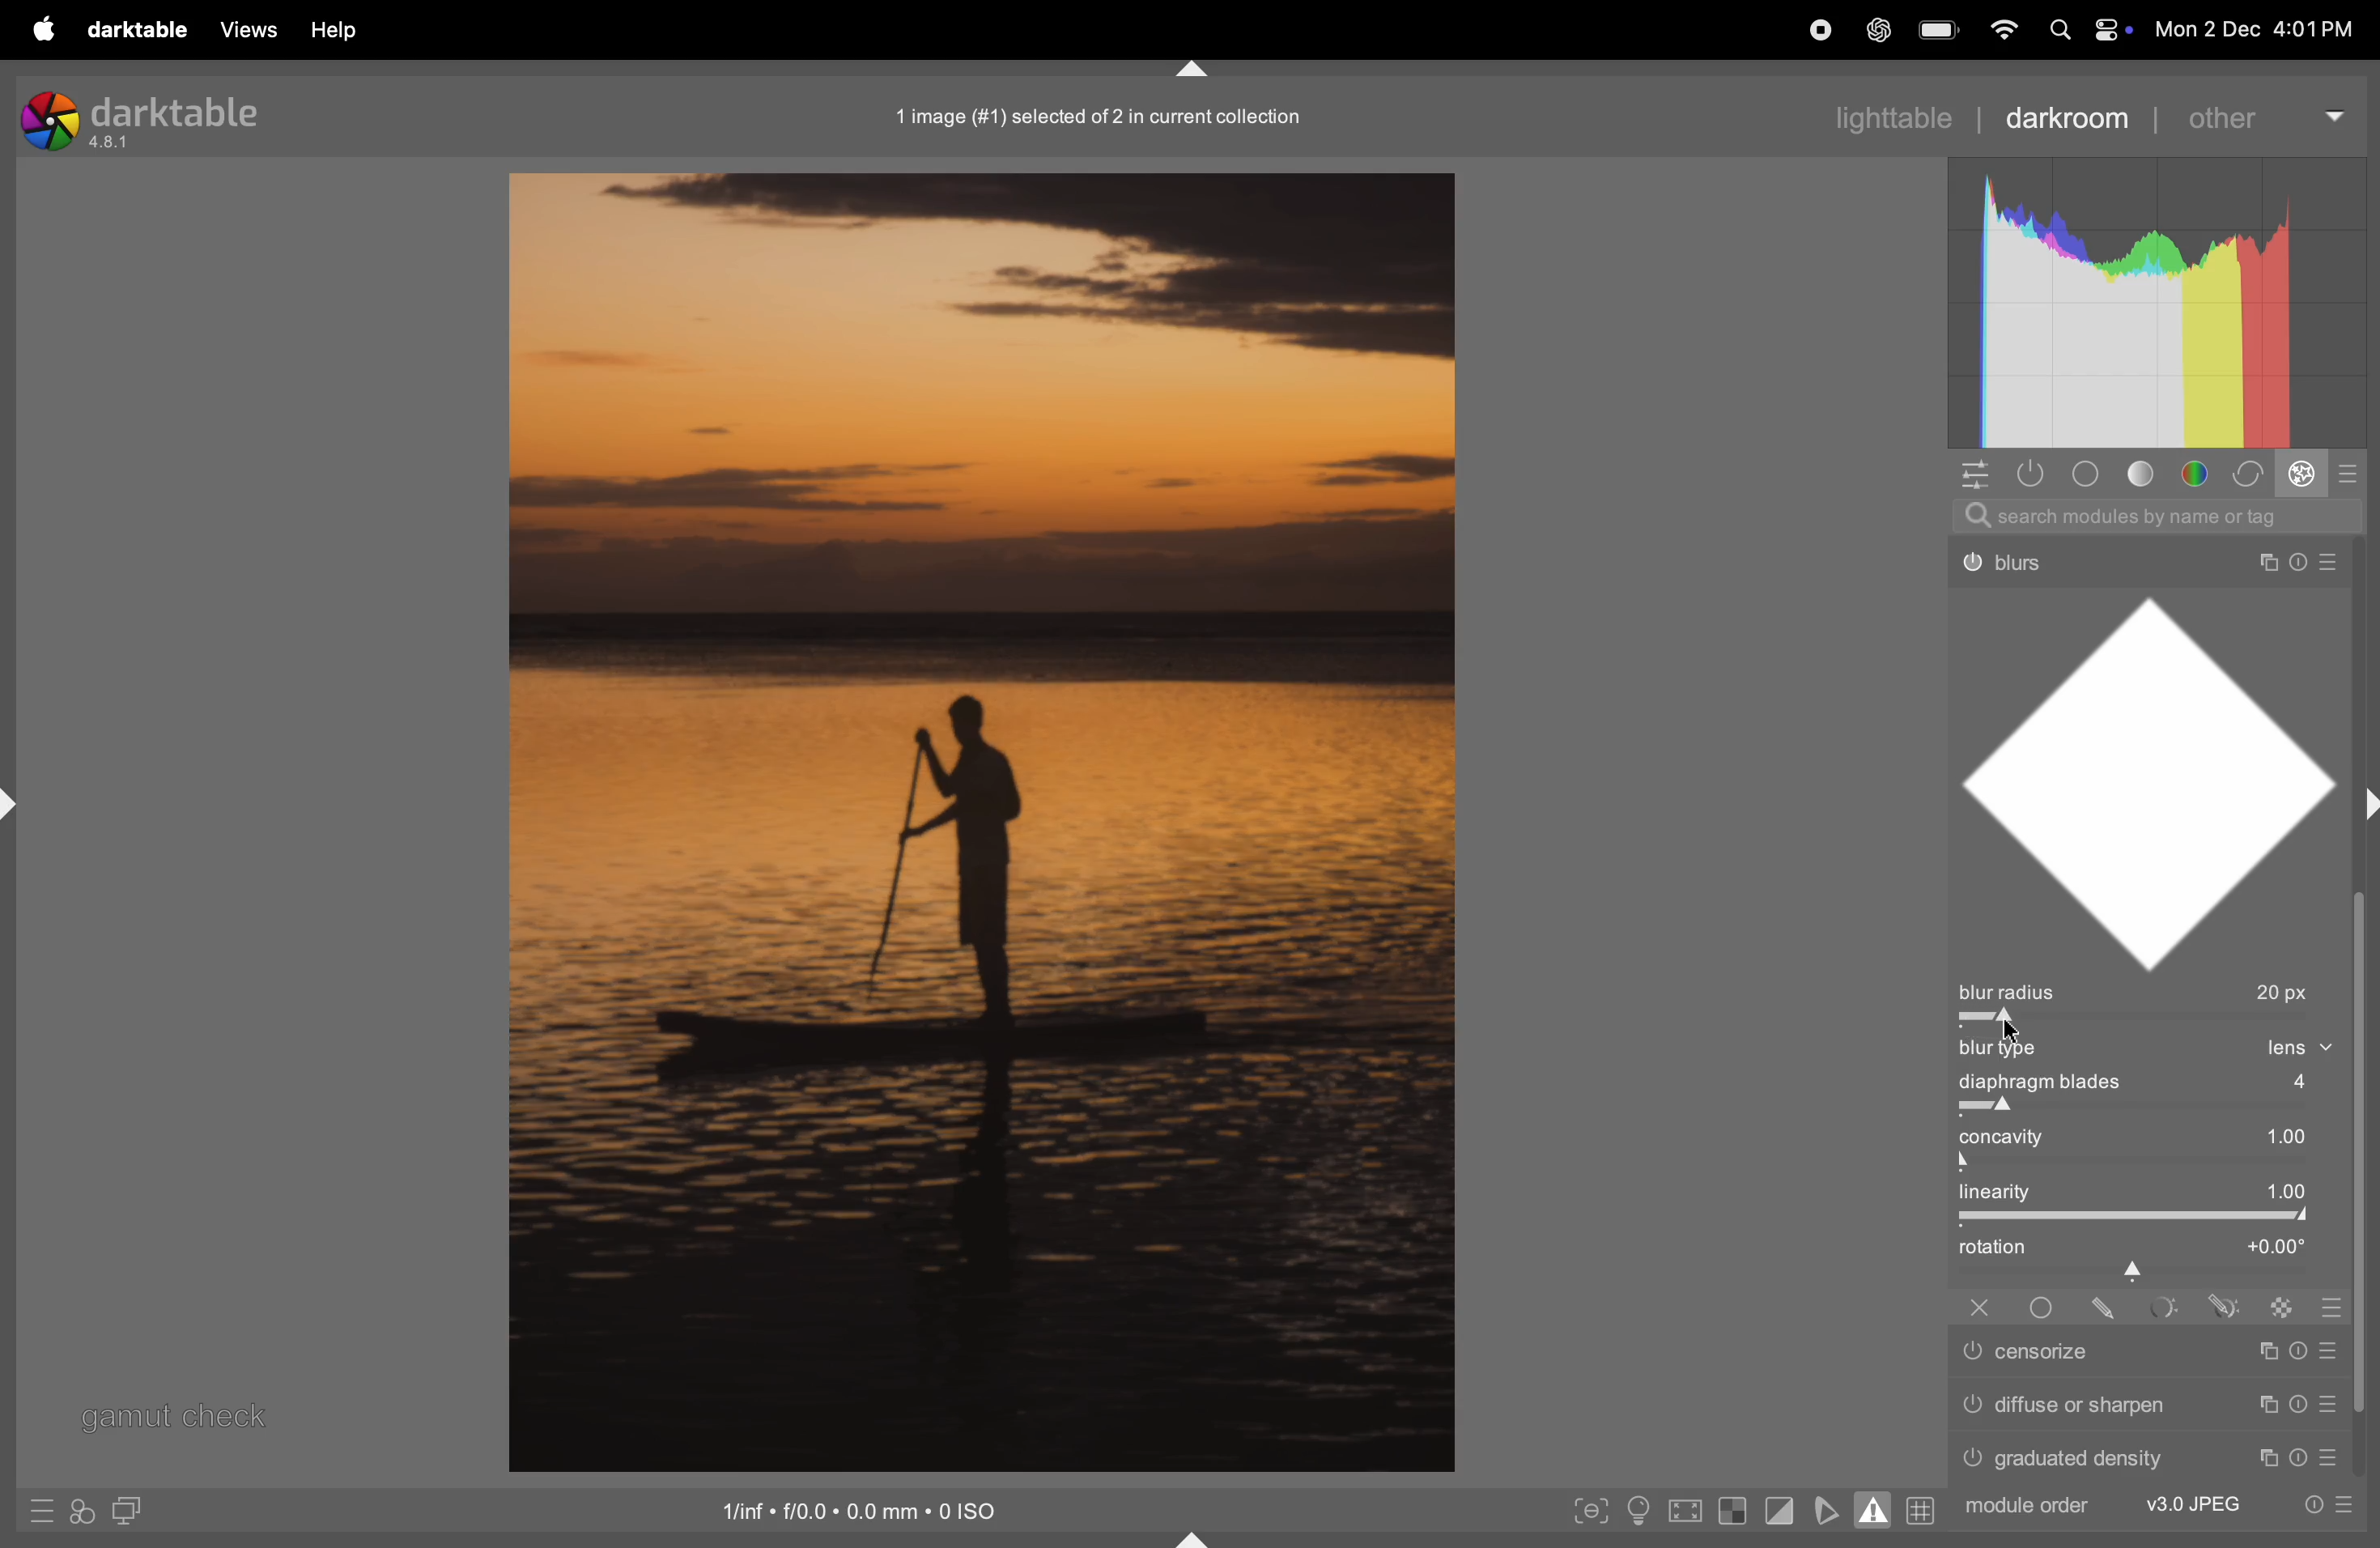  What do you see at coordinates (1878, 28) in the screenshot?
I see `chatgpt` at bounding box center [1878, 28].